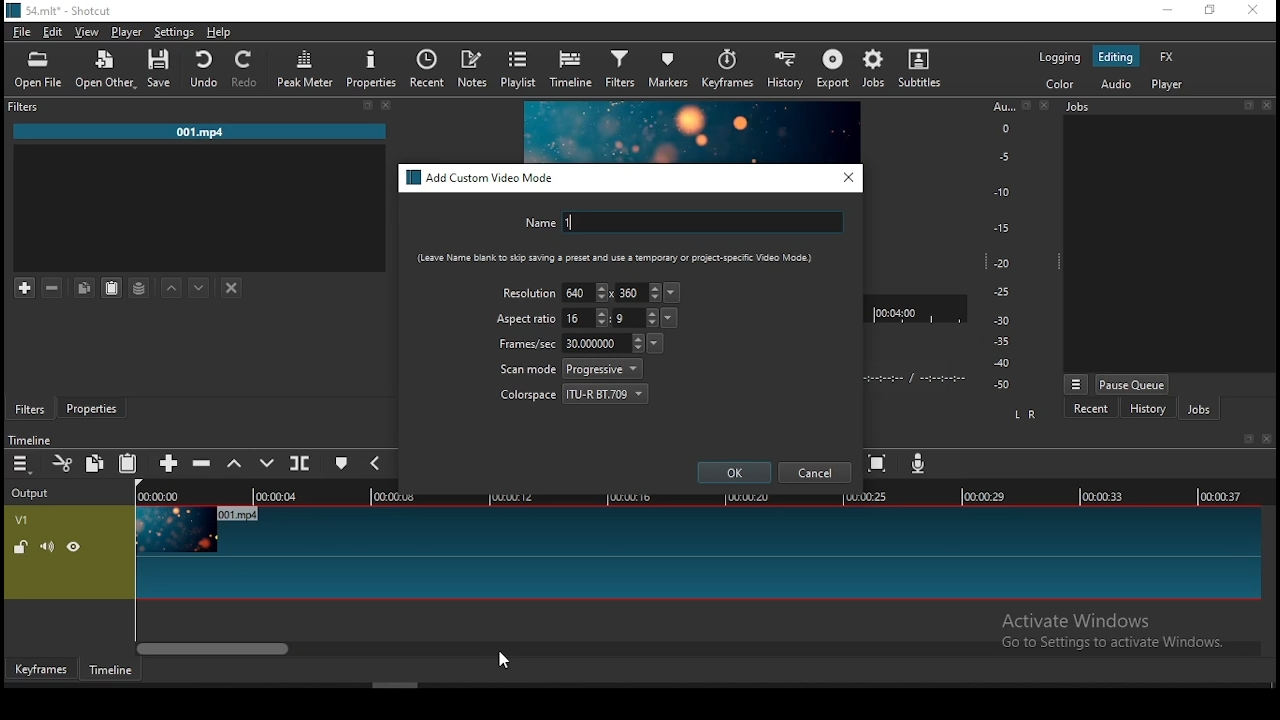  I want to click on history, so click(781, 71).